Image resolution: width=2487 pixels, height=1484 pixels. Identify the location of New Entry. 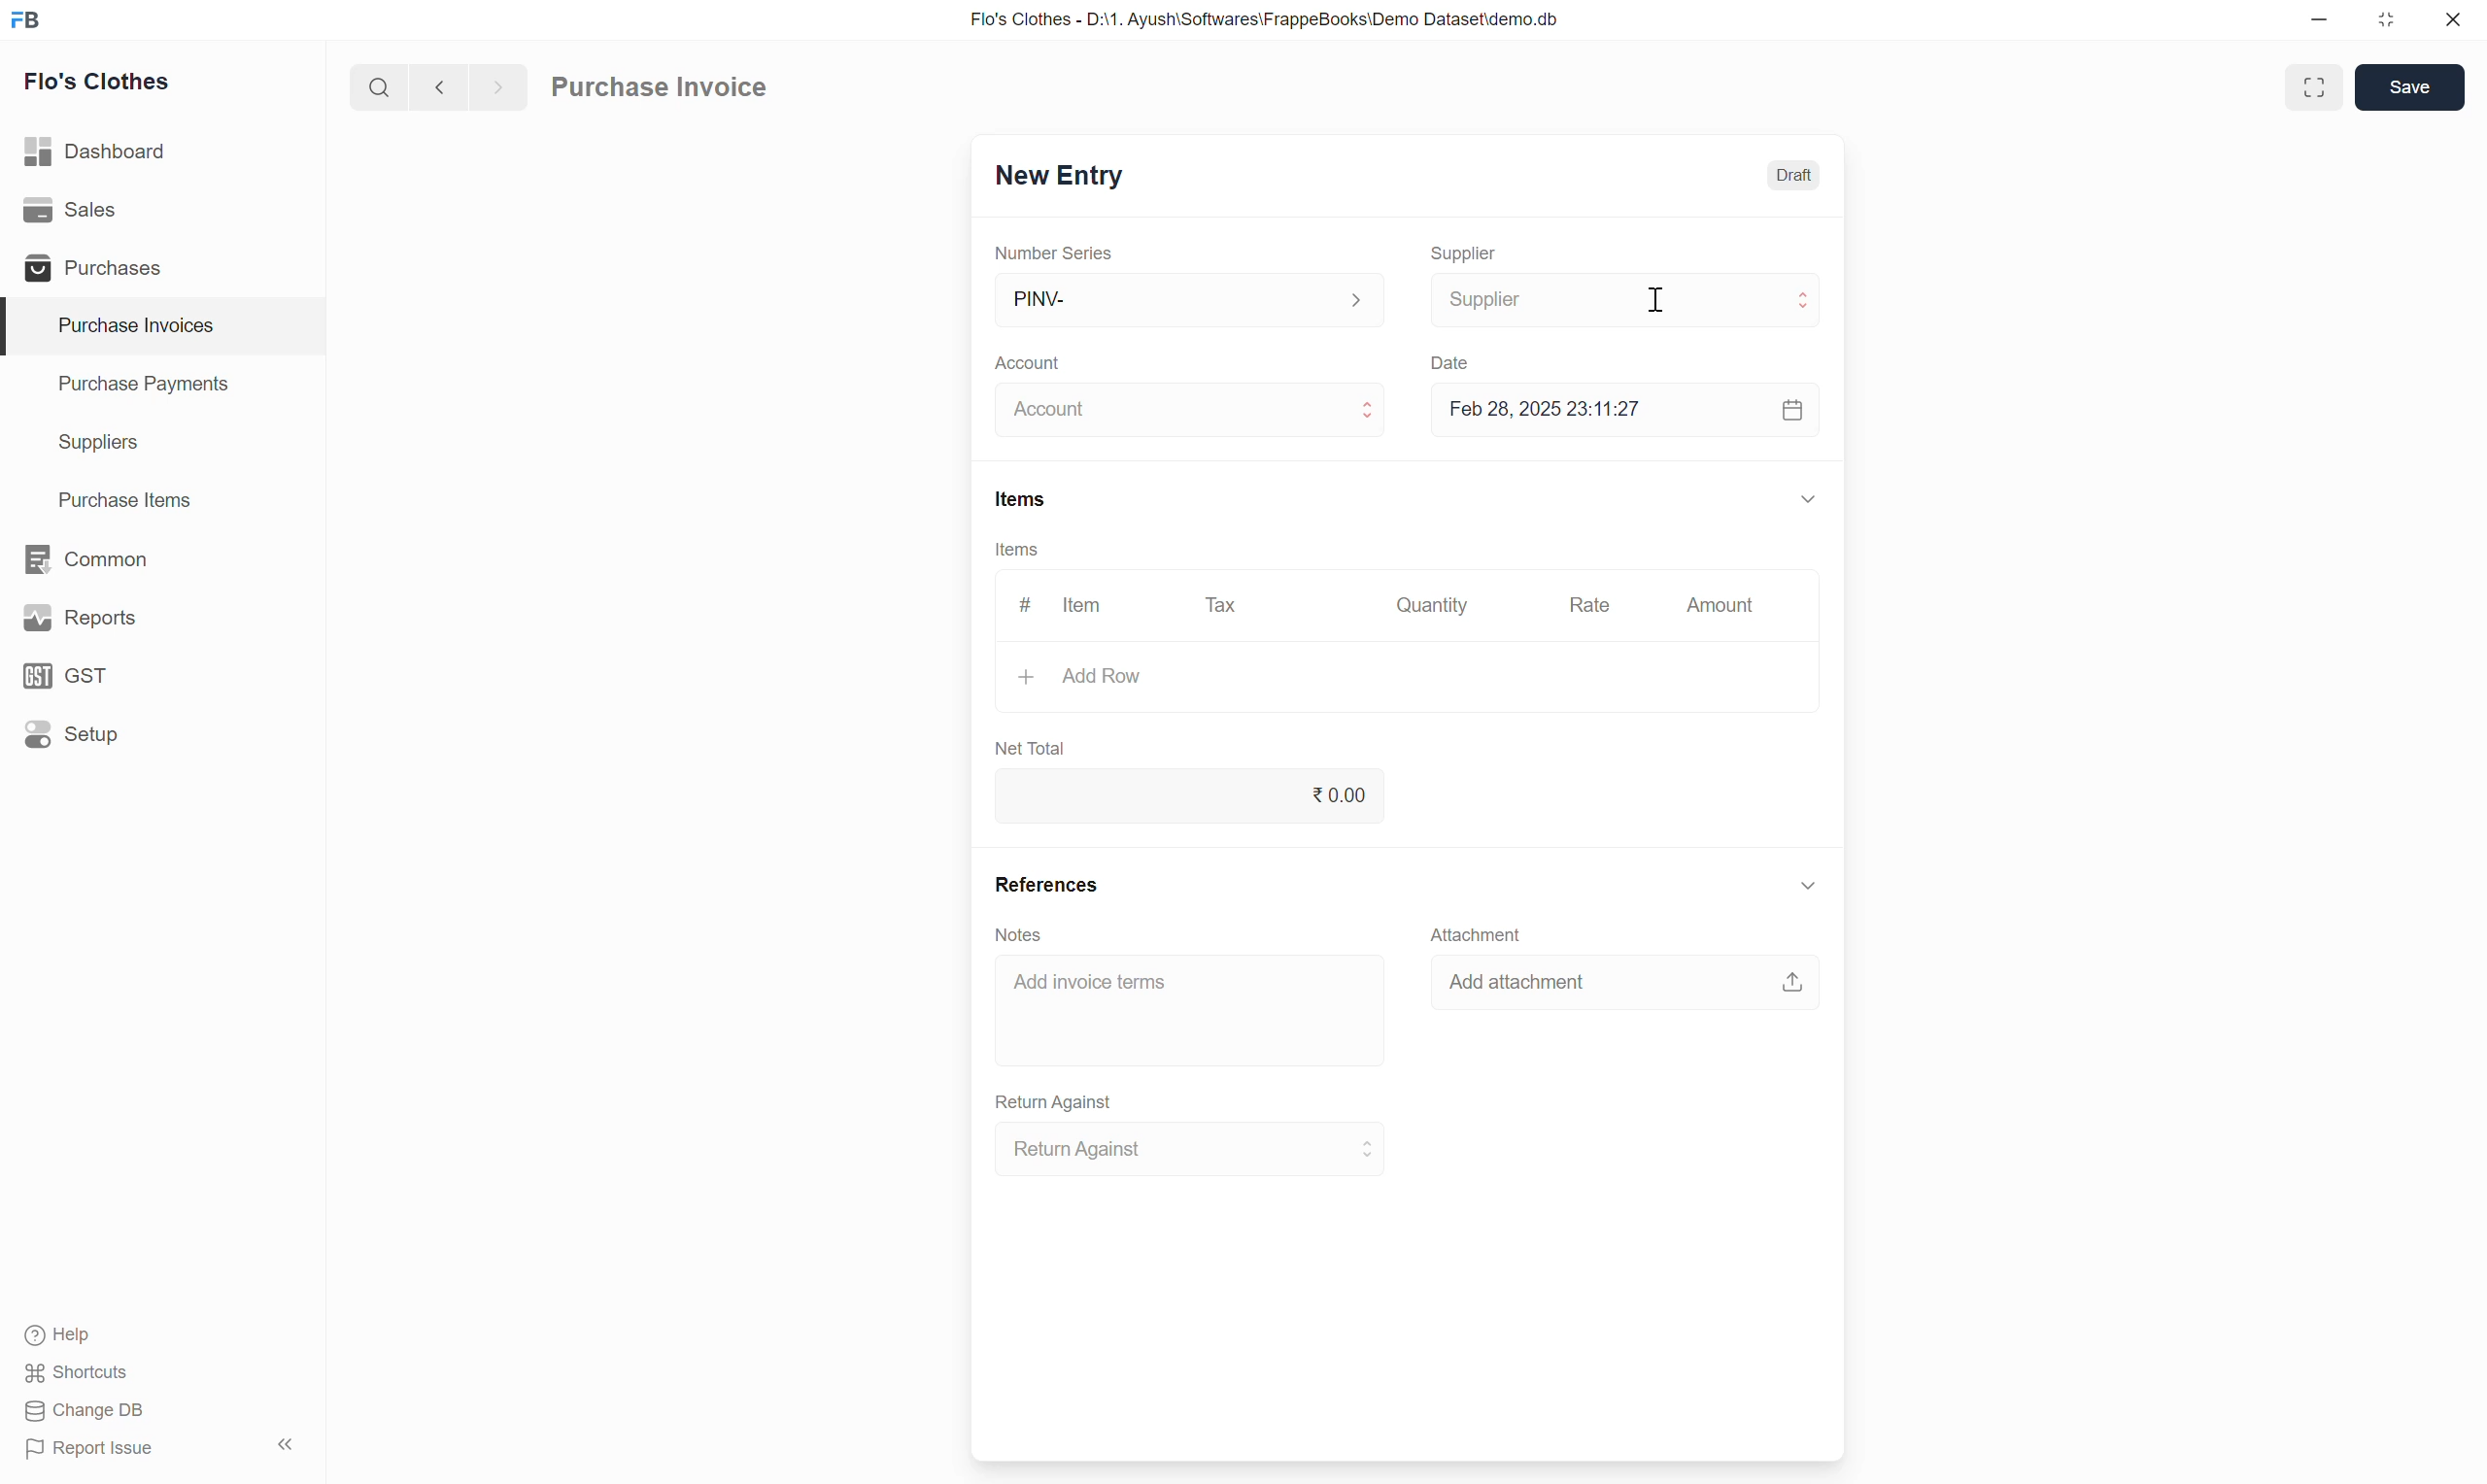
(1060, 176).